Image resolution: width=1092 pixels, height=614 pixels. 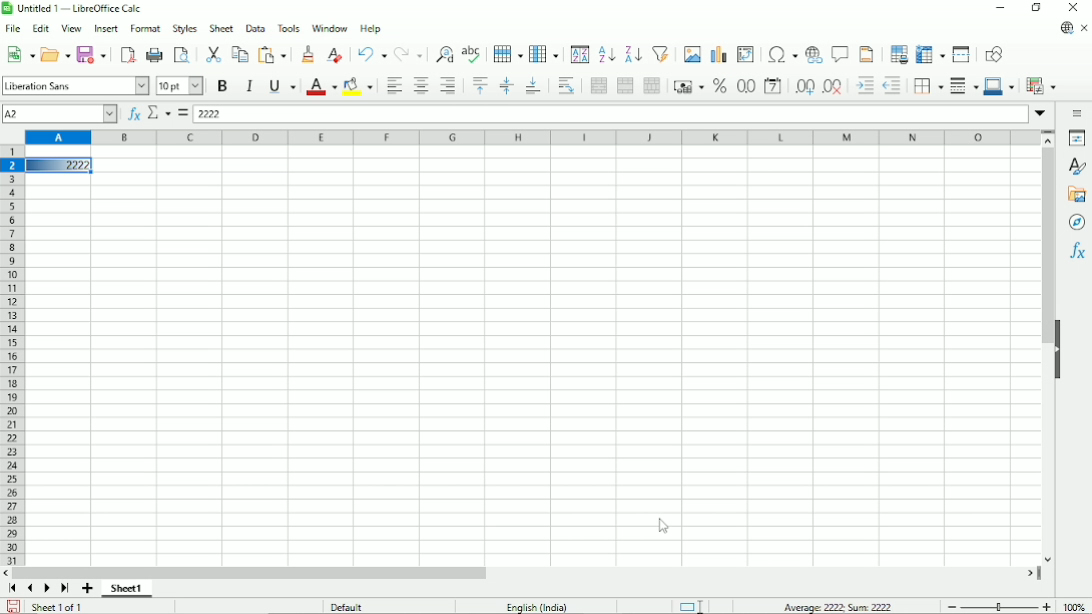 What do you see at coordinates (580, 54) in the screenshot?
I see `Sort` at bounding box center [580, 54].